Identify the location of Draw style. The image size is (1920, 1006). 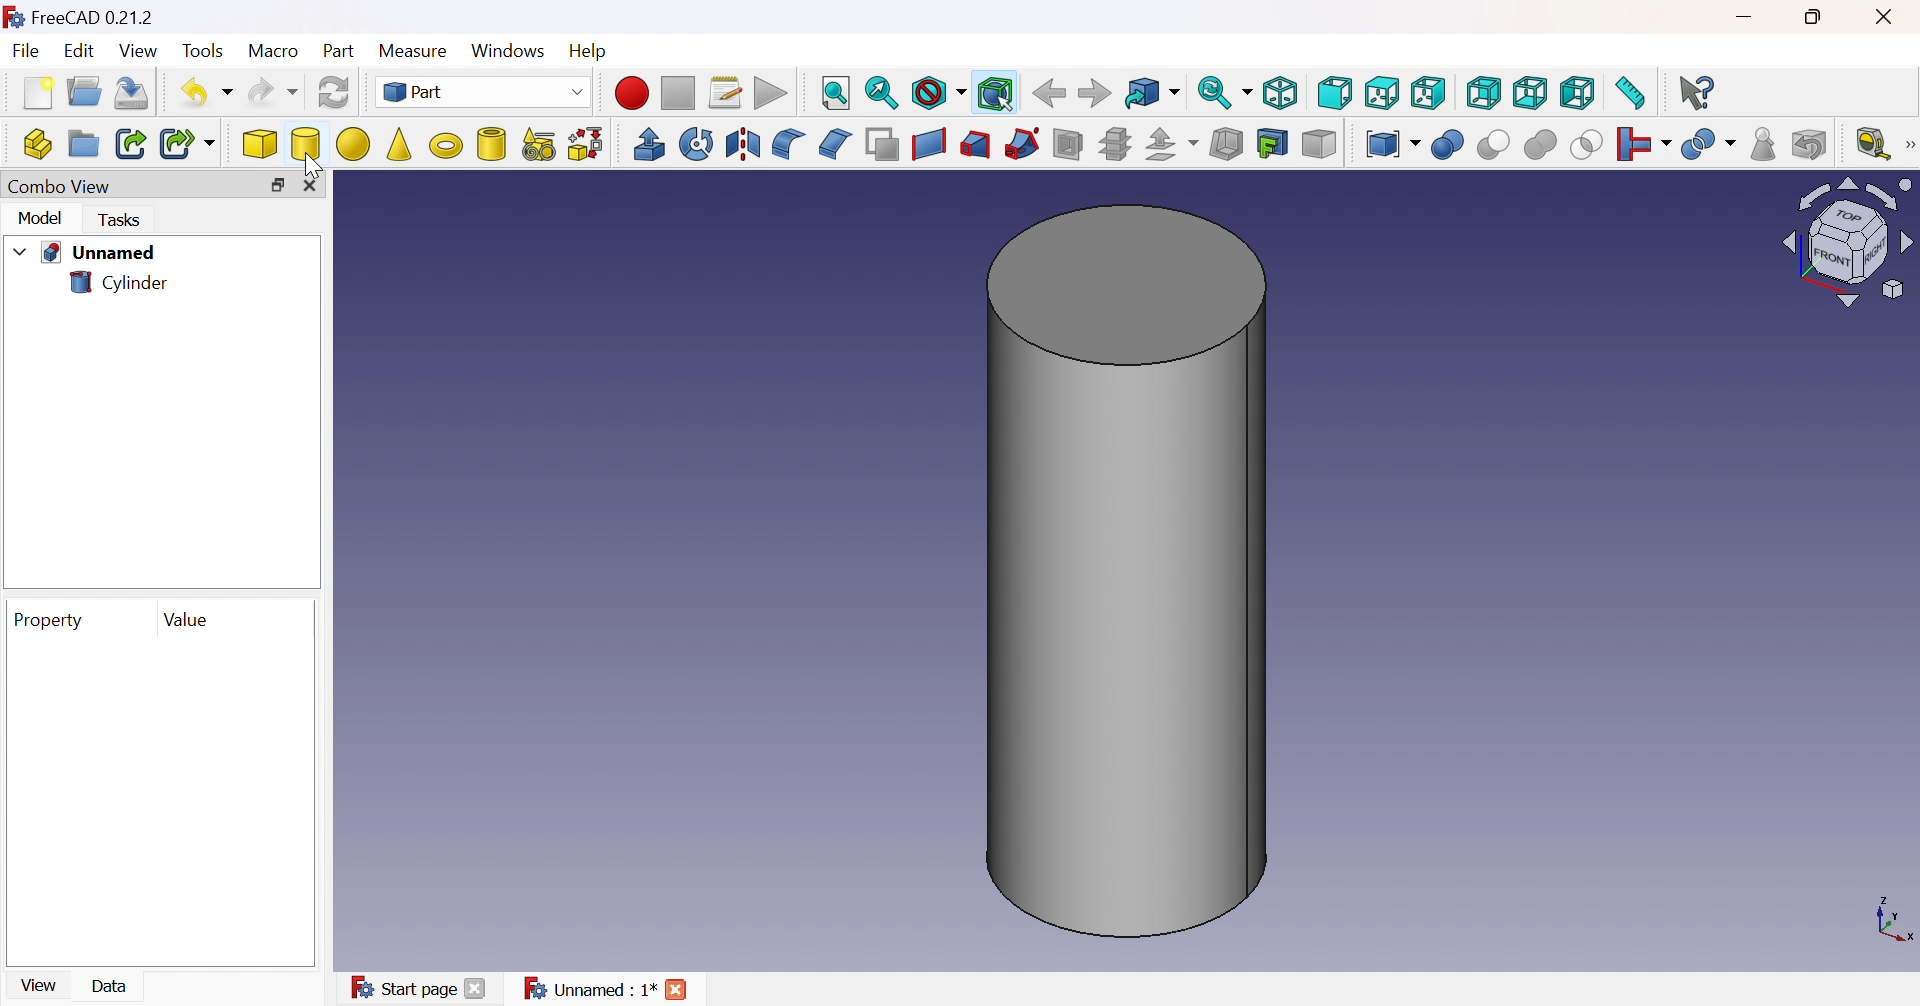
(937, 95).